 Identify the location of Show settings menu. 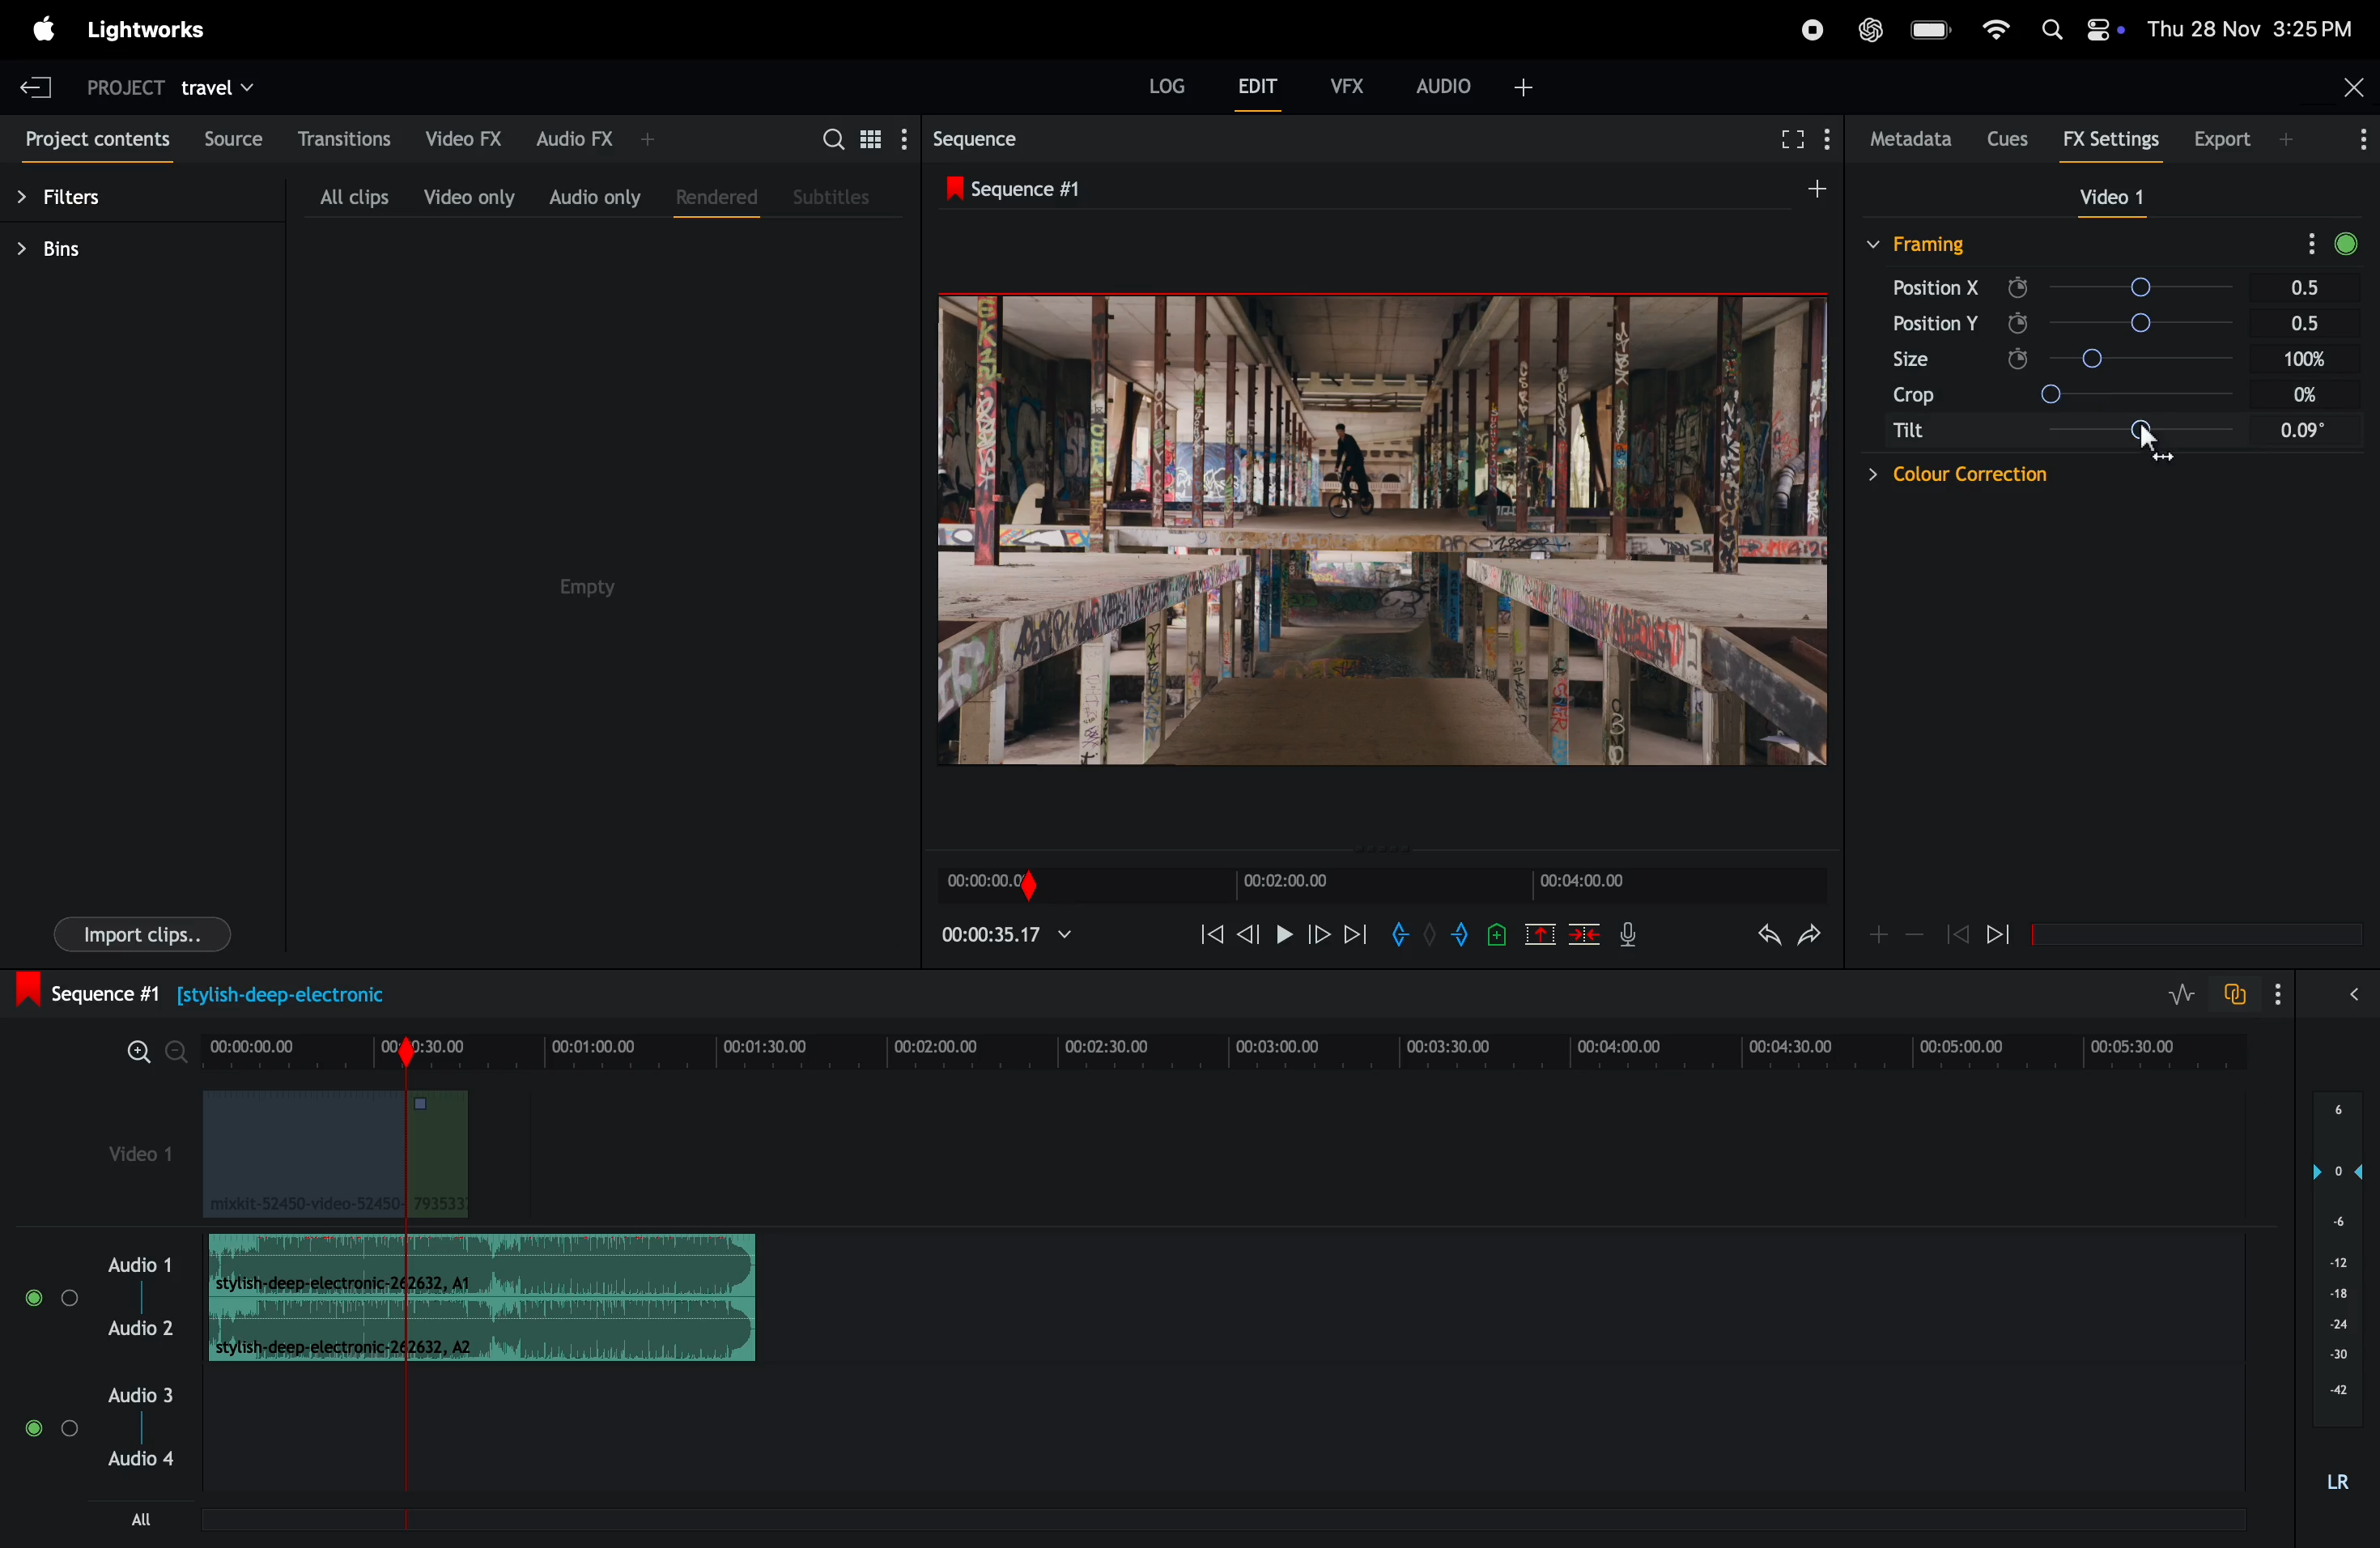
(2284, 991).